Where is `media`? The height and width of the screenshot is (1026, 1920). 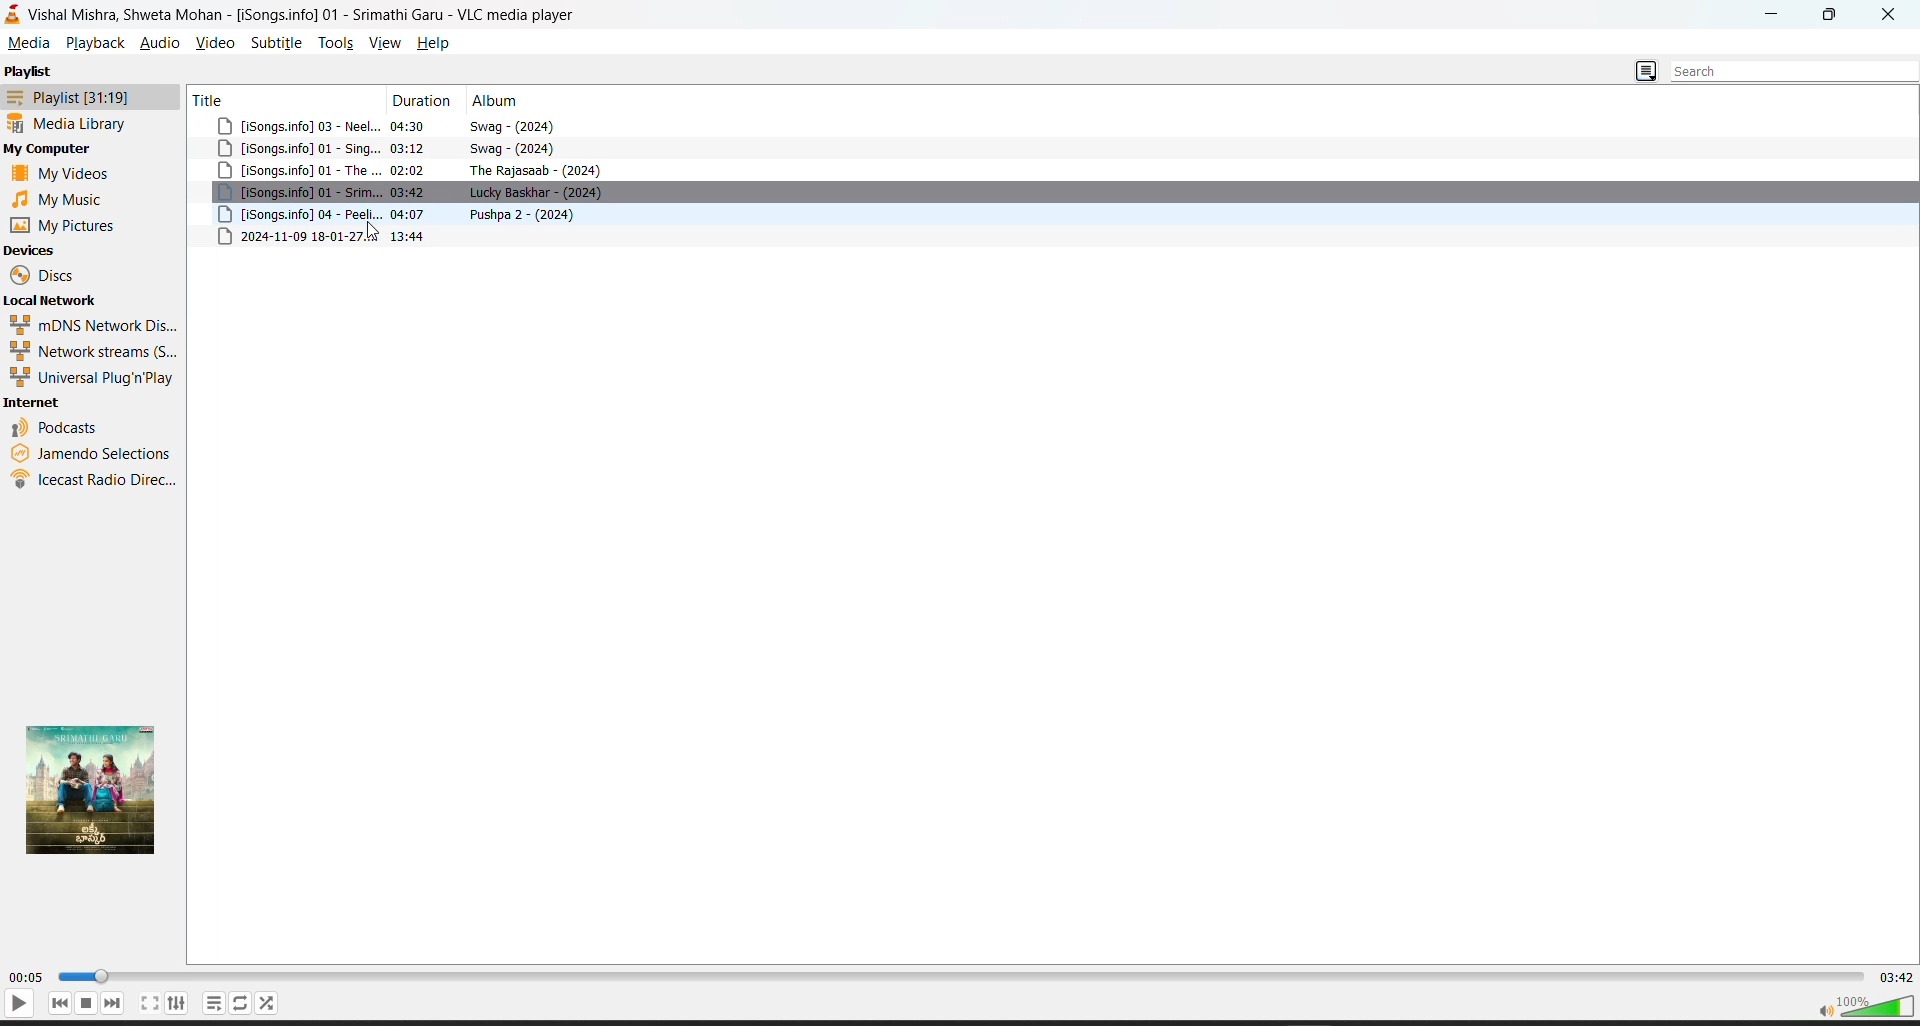
media is located at coordinates (28, 43).